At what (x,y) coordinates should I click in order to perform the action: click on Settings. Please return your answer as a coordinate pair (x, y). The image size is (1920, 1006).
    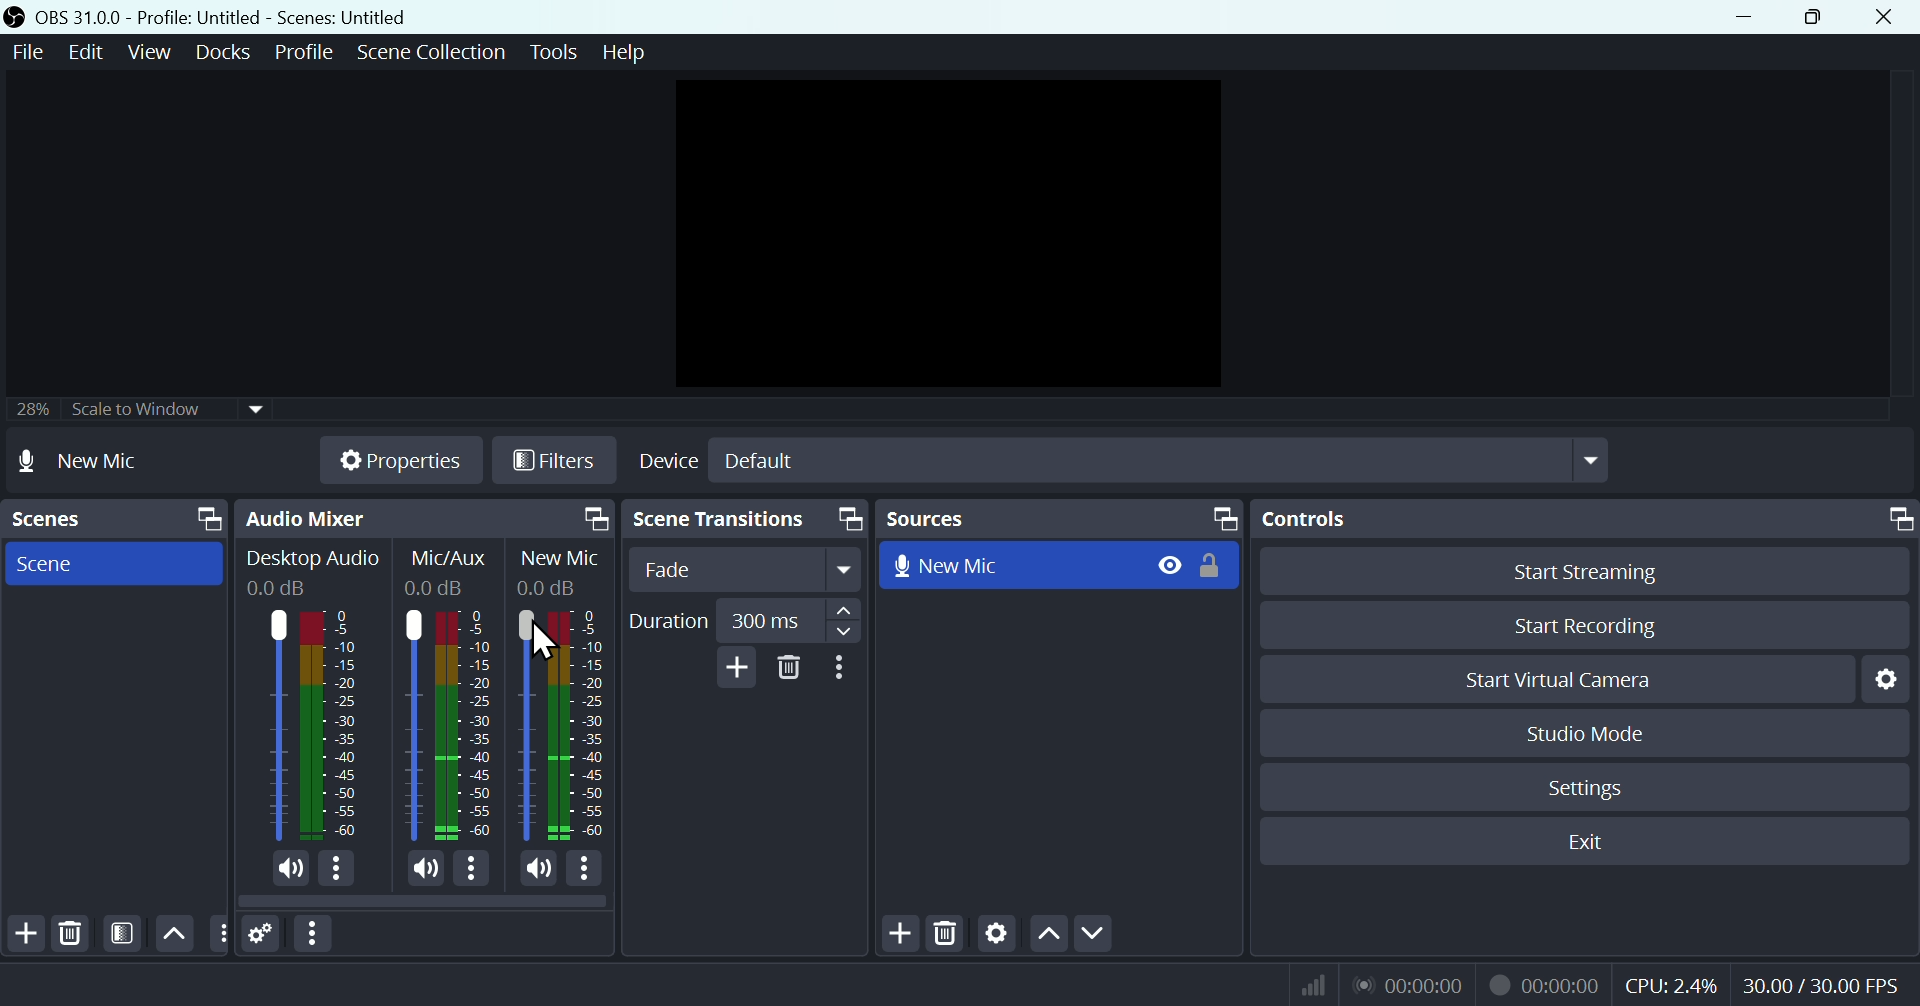
    Looking at the image, I should click on (262, 935).